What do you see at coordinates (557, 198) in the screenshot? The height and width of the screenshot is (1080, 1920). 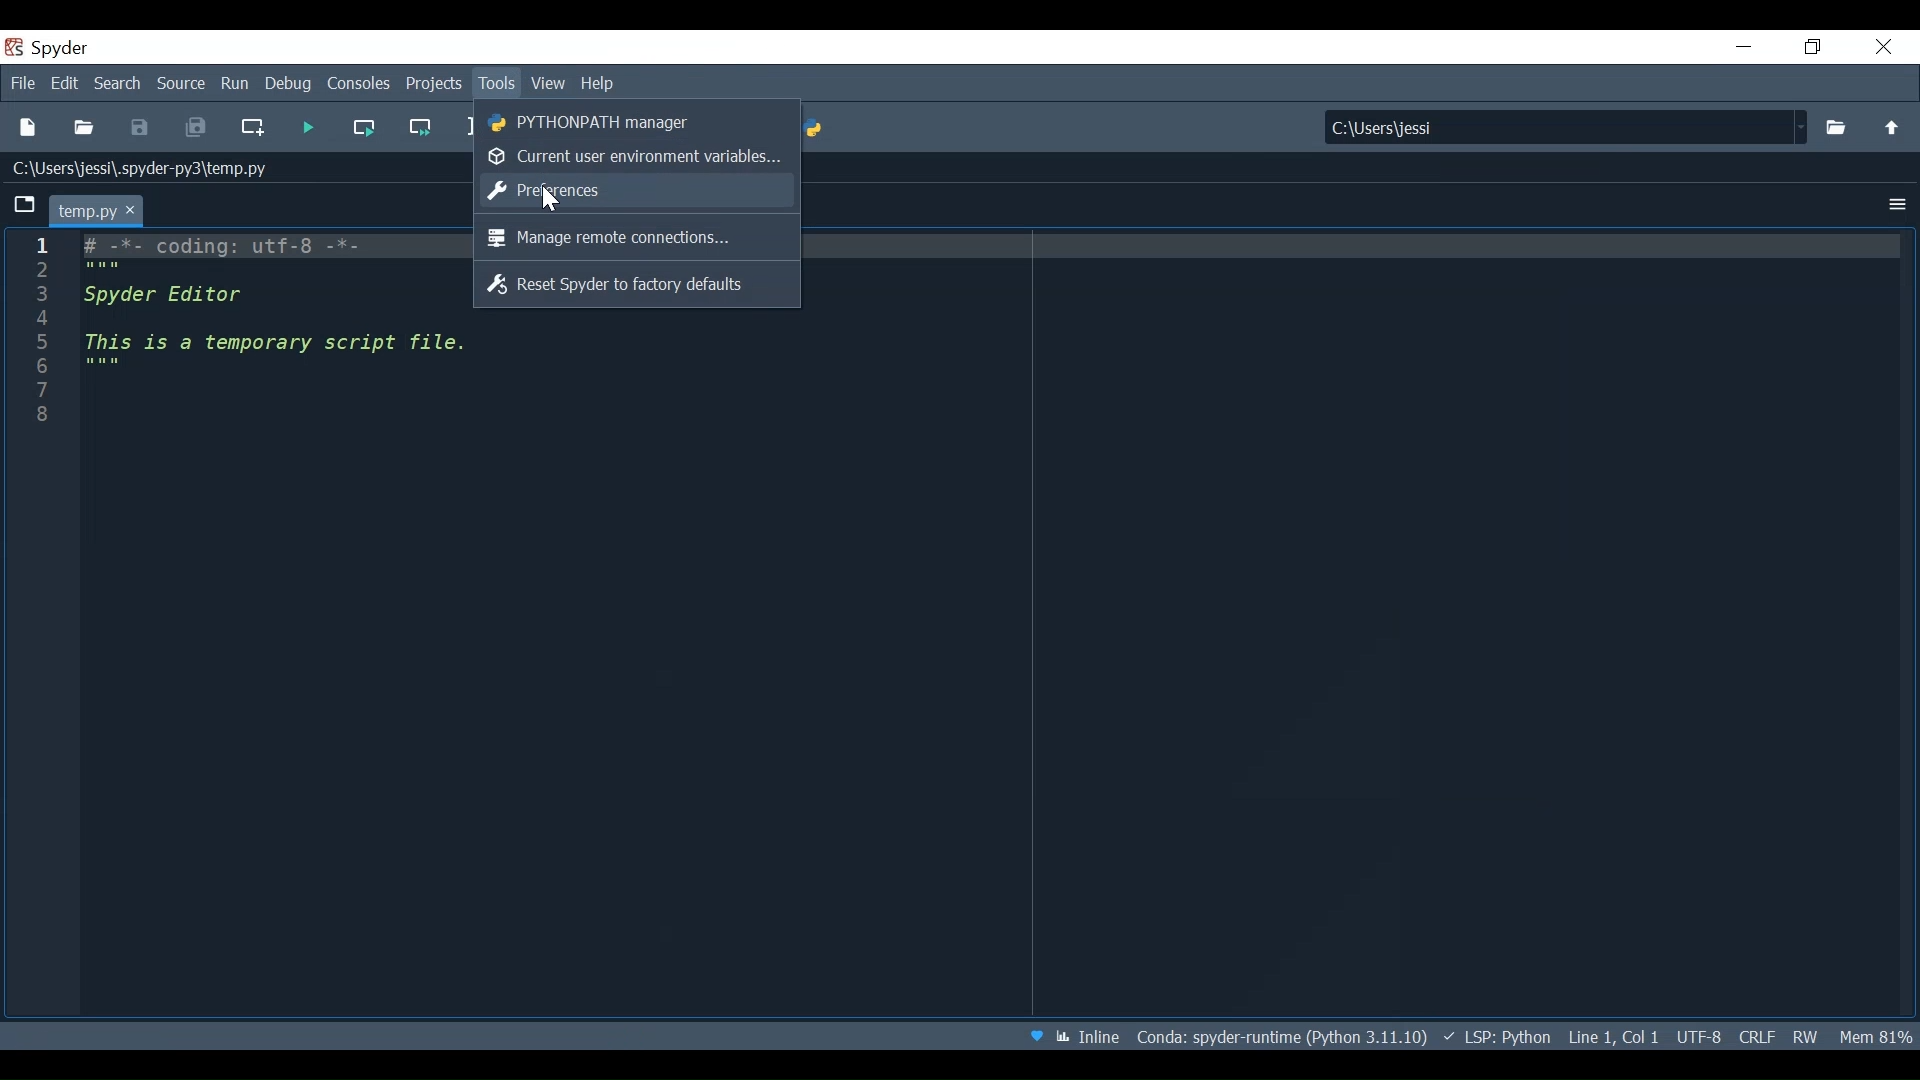 I see `Cursor` at bounding box center [557, 198].